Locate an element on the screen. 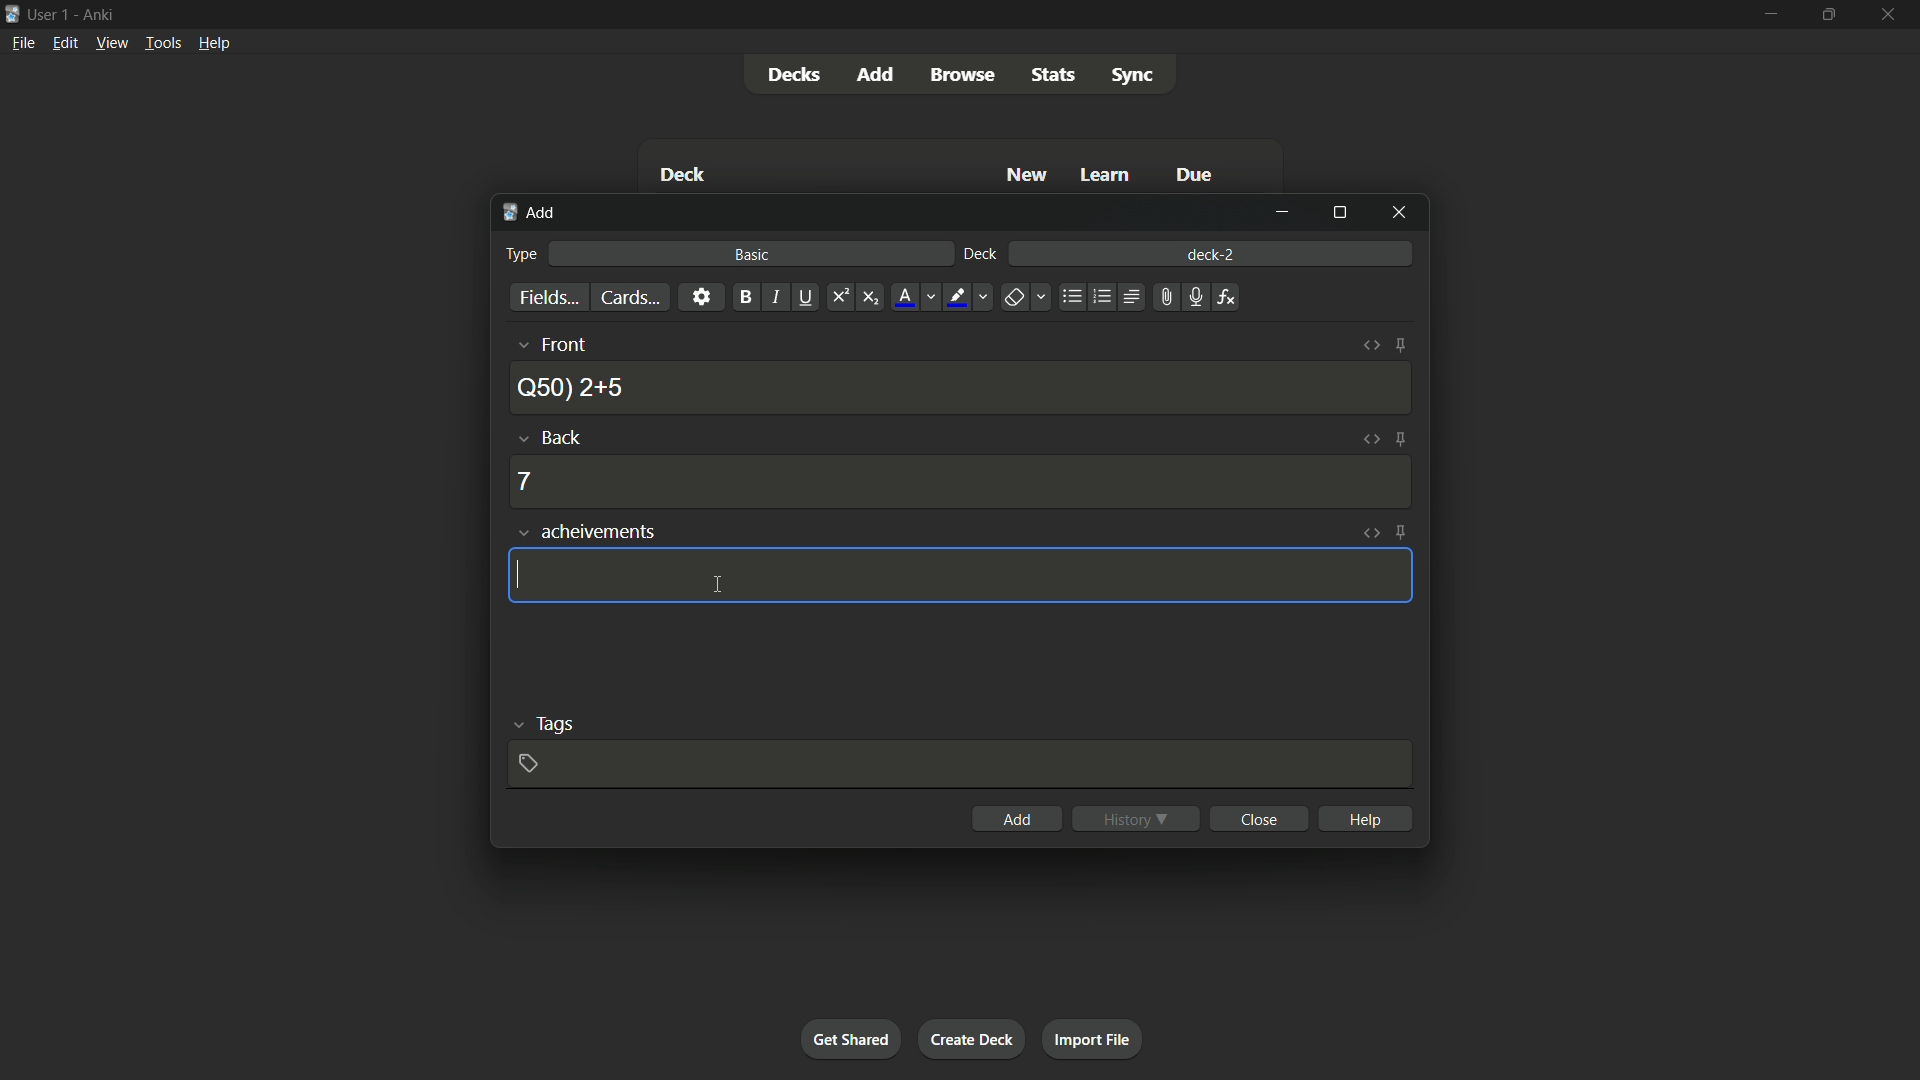 The image size is (1920, 1080). minimize is located at coordinates (1769, 16).